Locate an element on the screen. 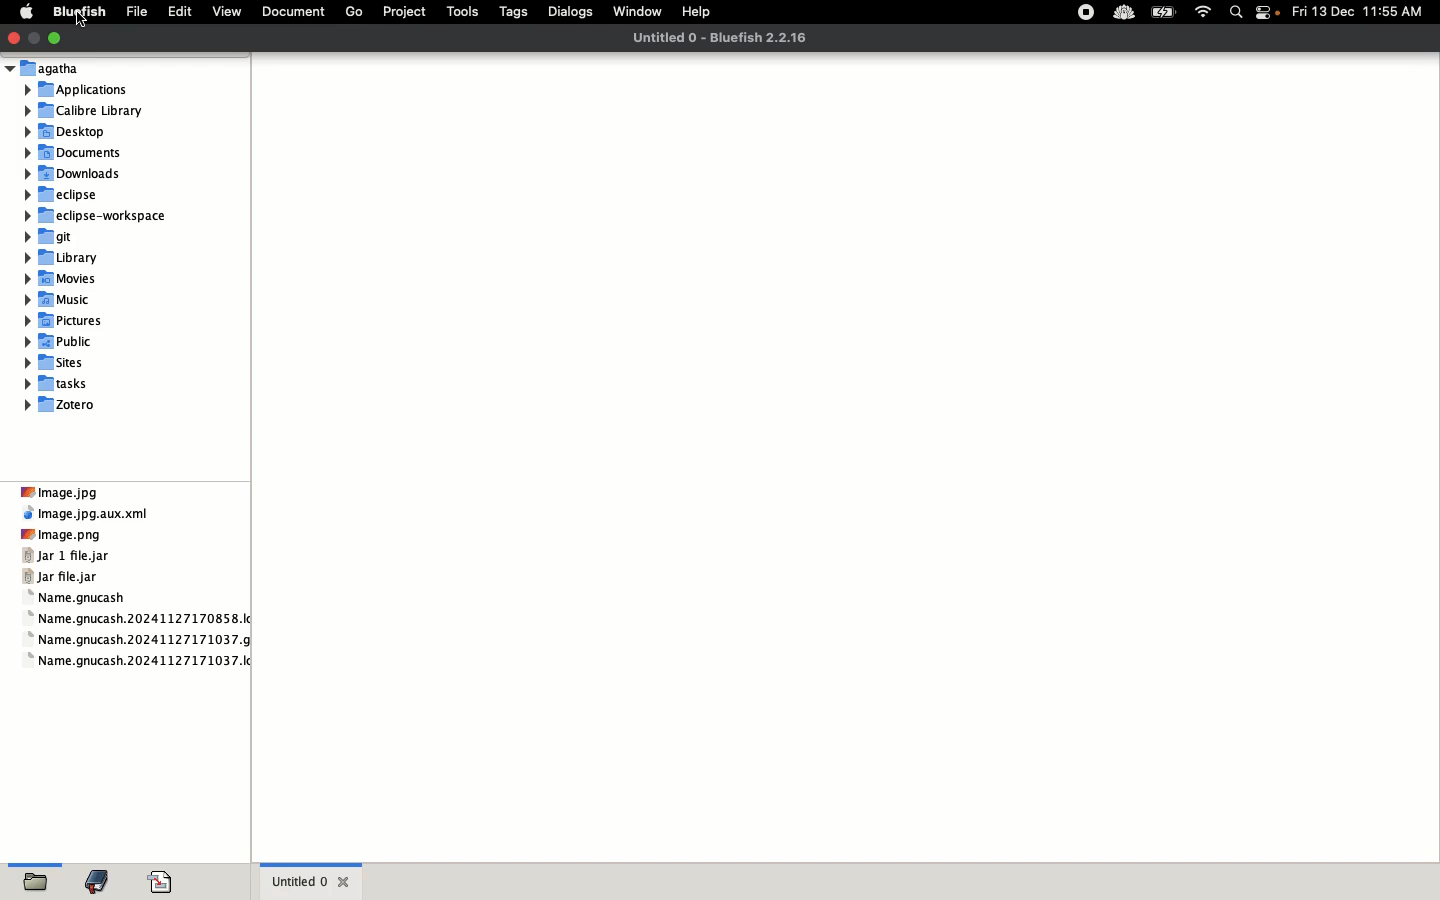  windows is located at coordinates (639, 10).